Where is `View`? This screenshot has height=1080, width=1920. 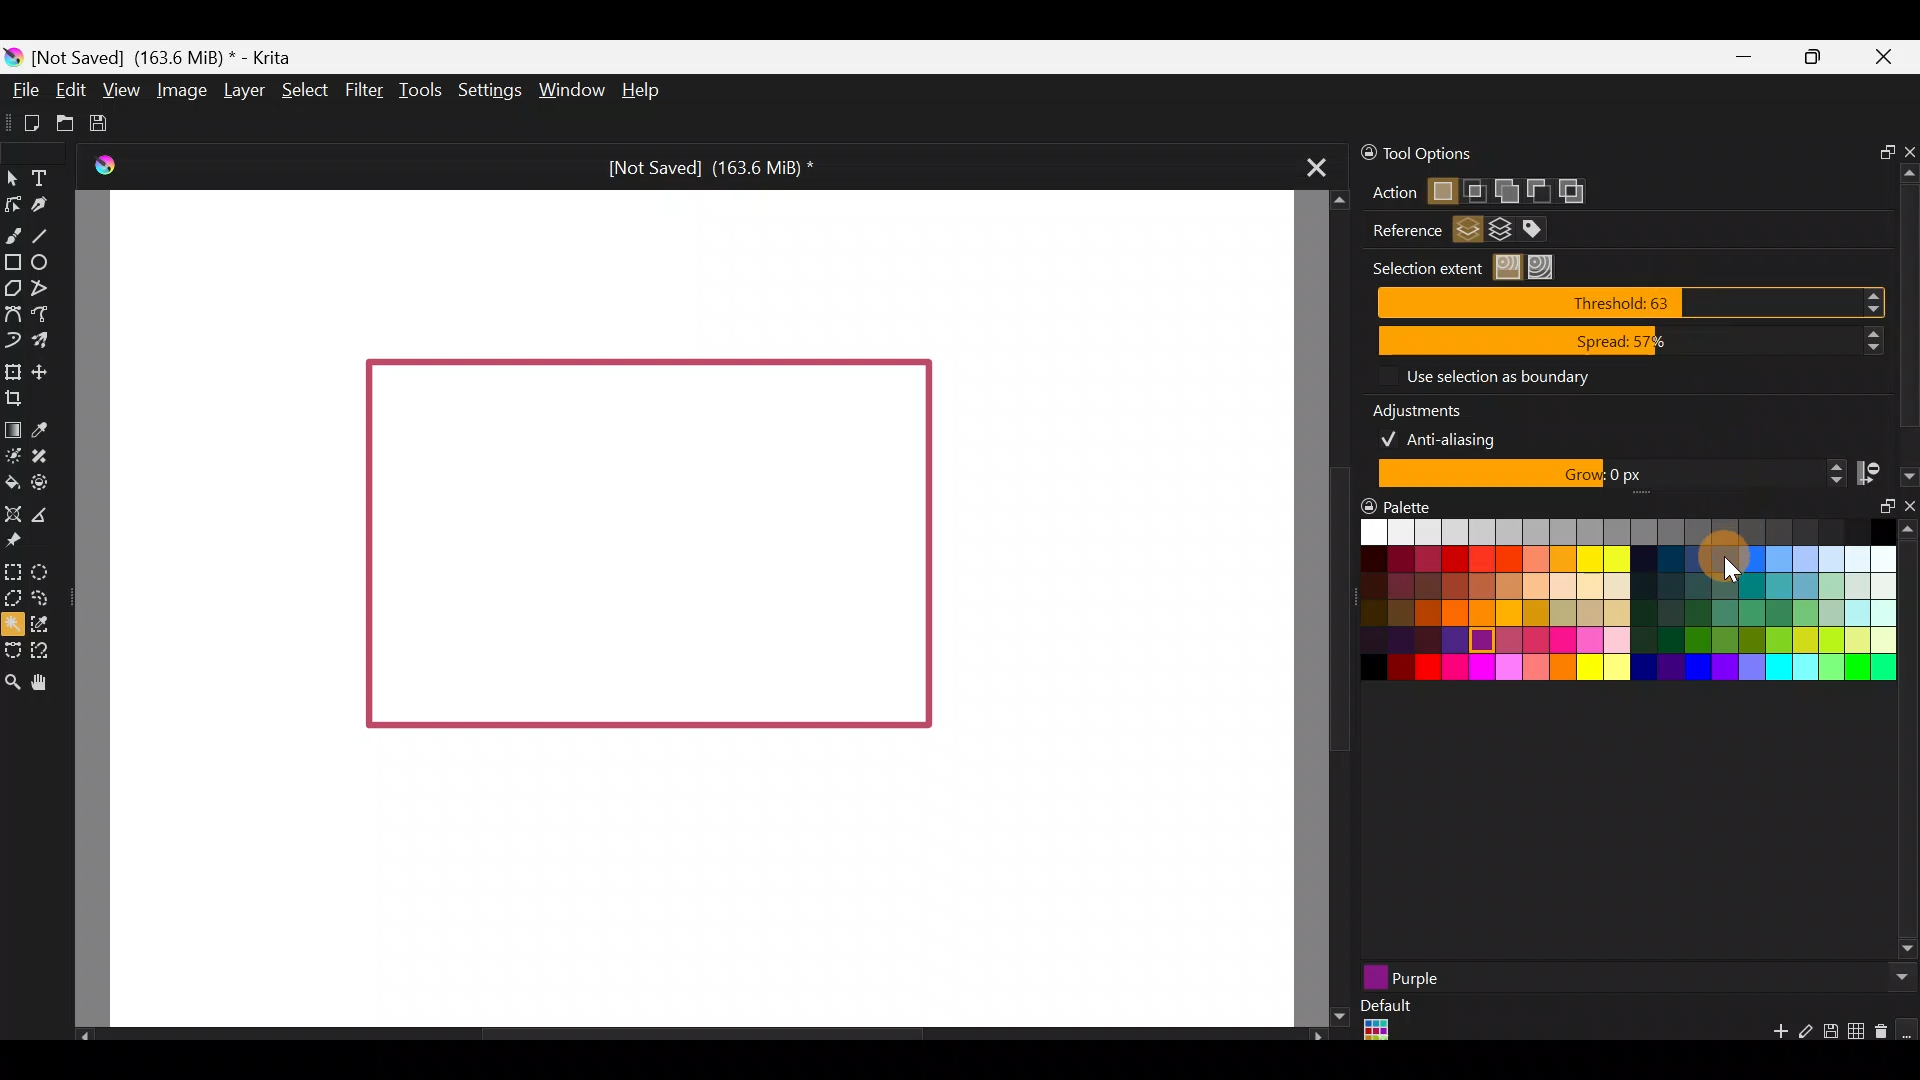
View is located at coordinates (120, 87).